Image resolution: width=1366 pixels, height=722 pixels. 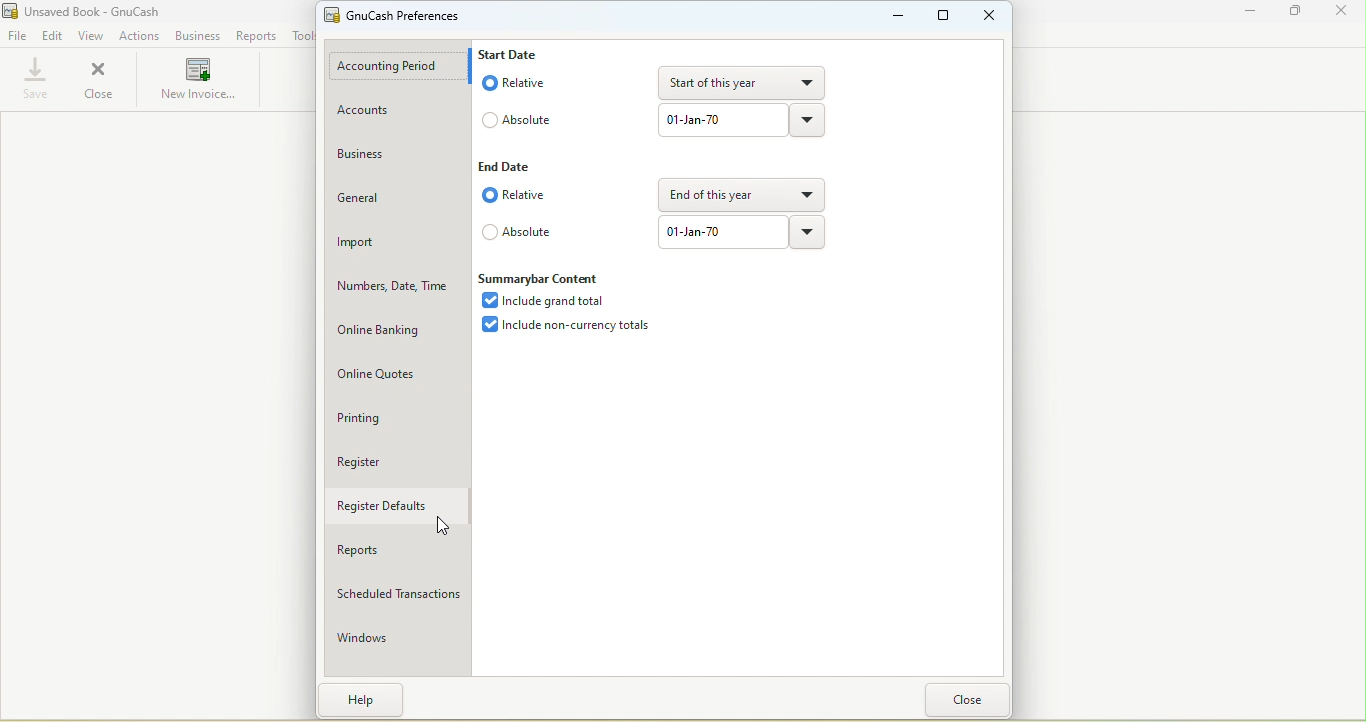 What do you see at coordinates (515, 55) in the screenshot?
I see `Start date` at bounding box center [515, 55].